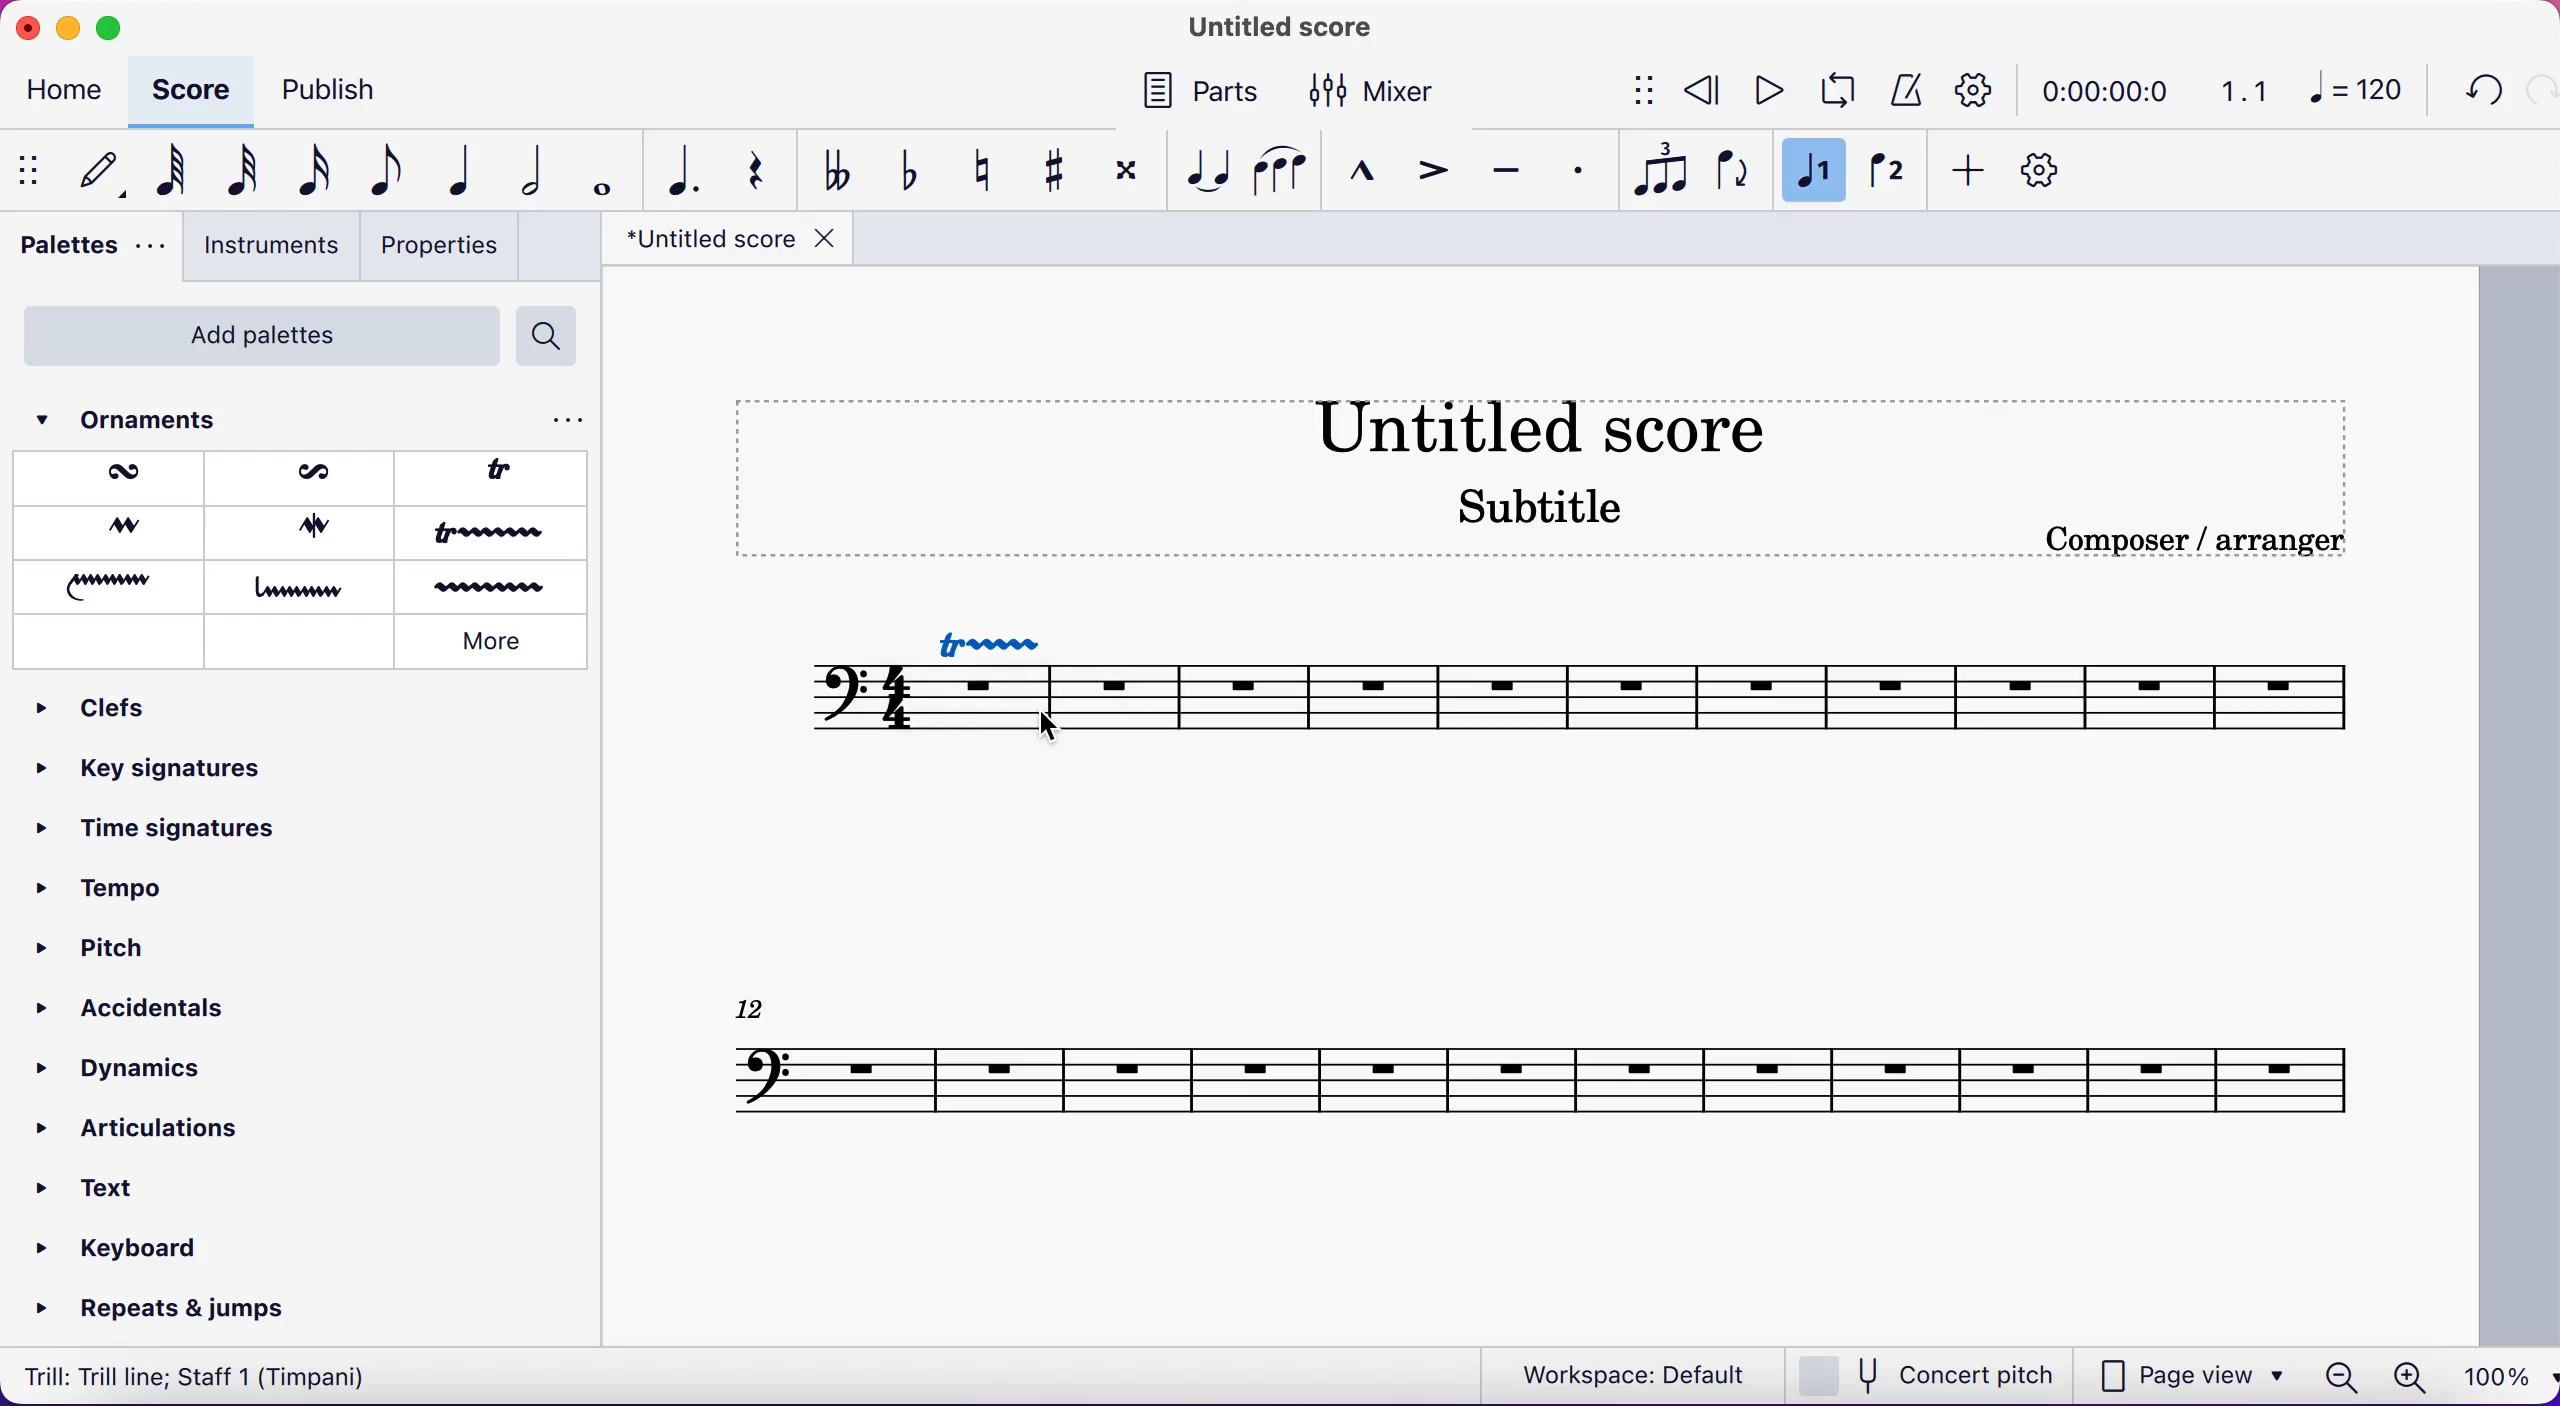 The width and height of the screenshot is (2560, 1406). I want to click on playback settings, so click(1982, 89).